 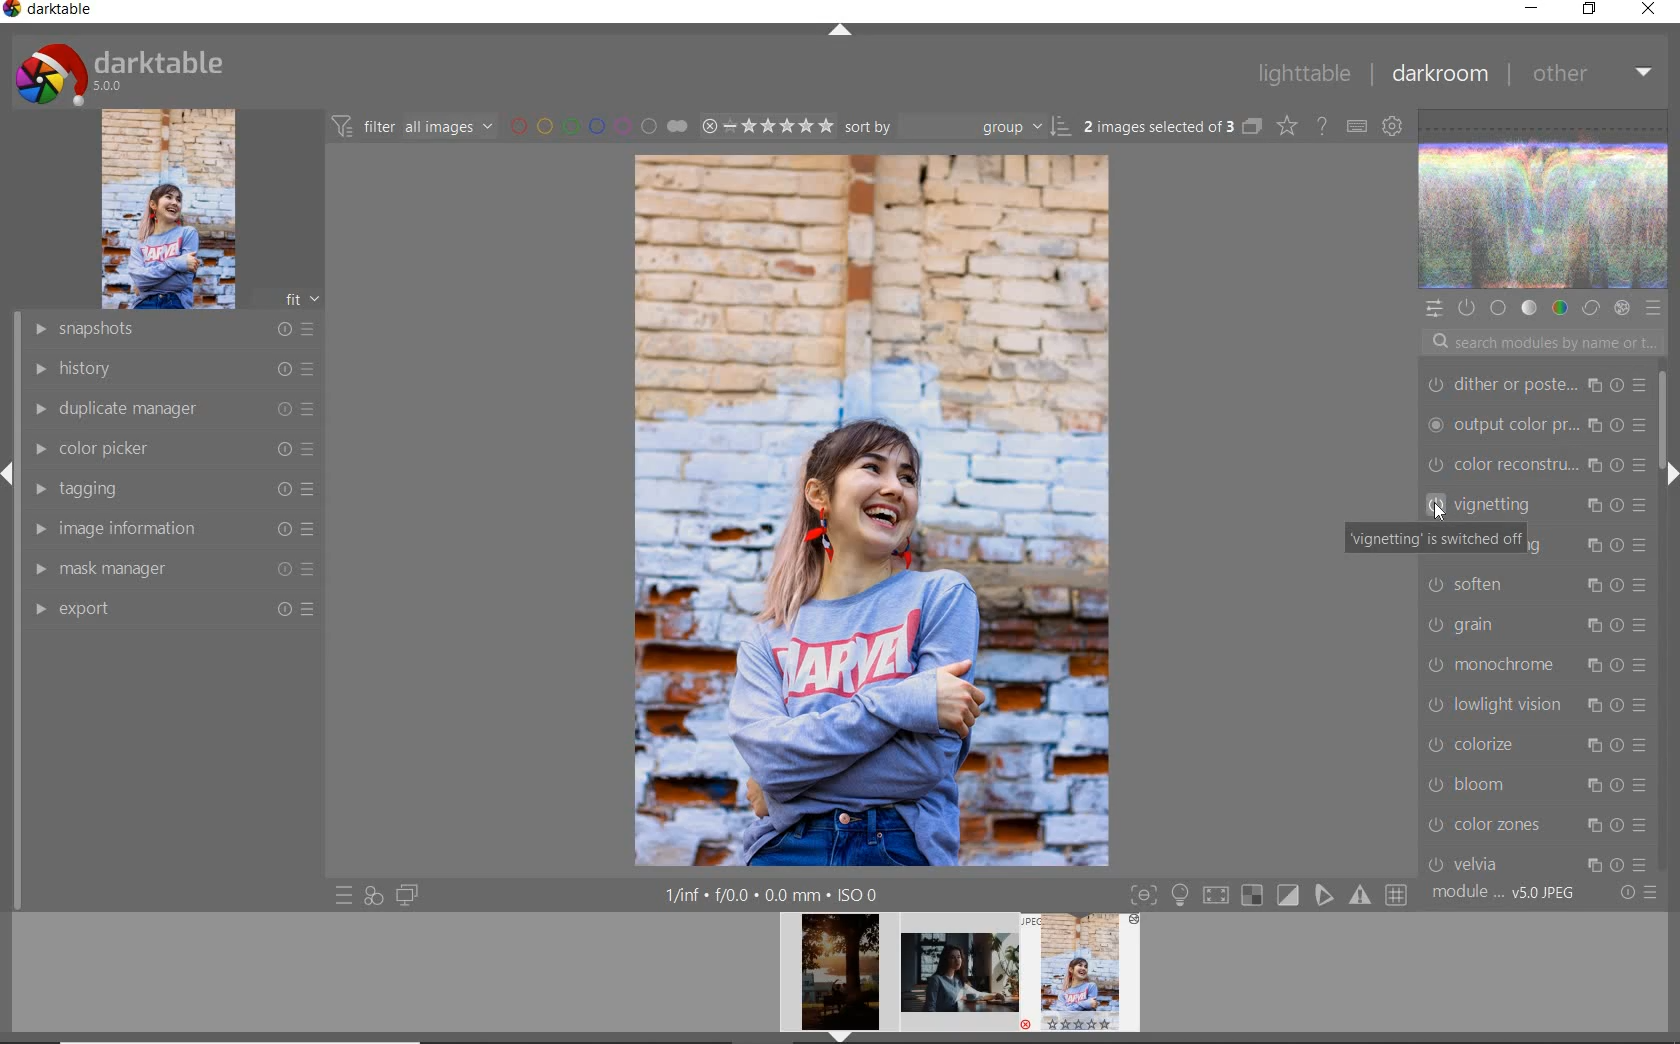 I want to click on SELECTED IMAGES, so click(x=1159, y=123).